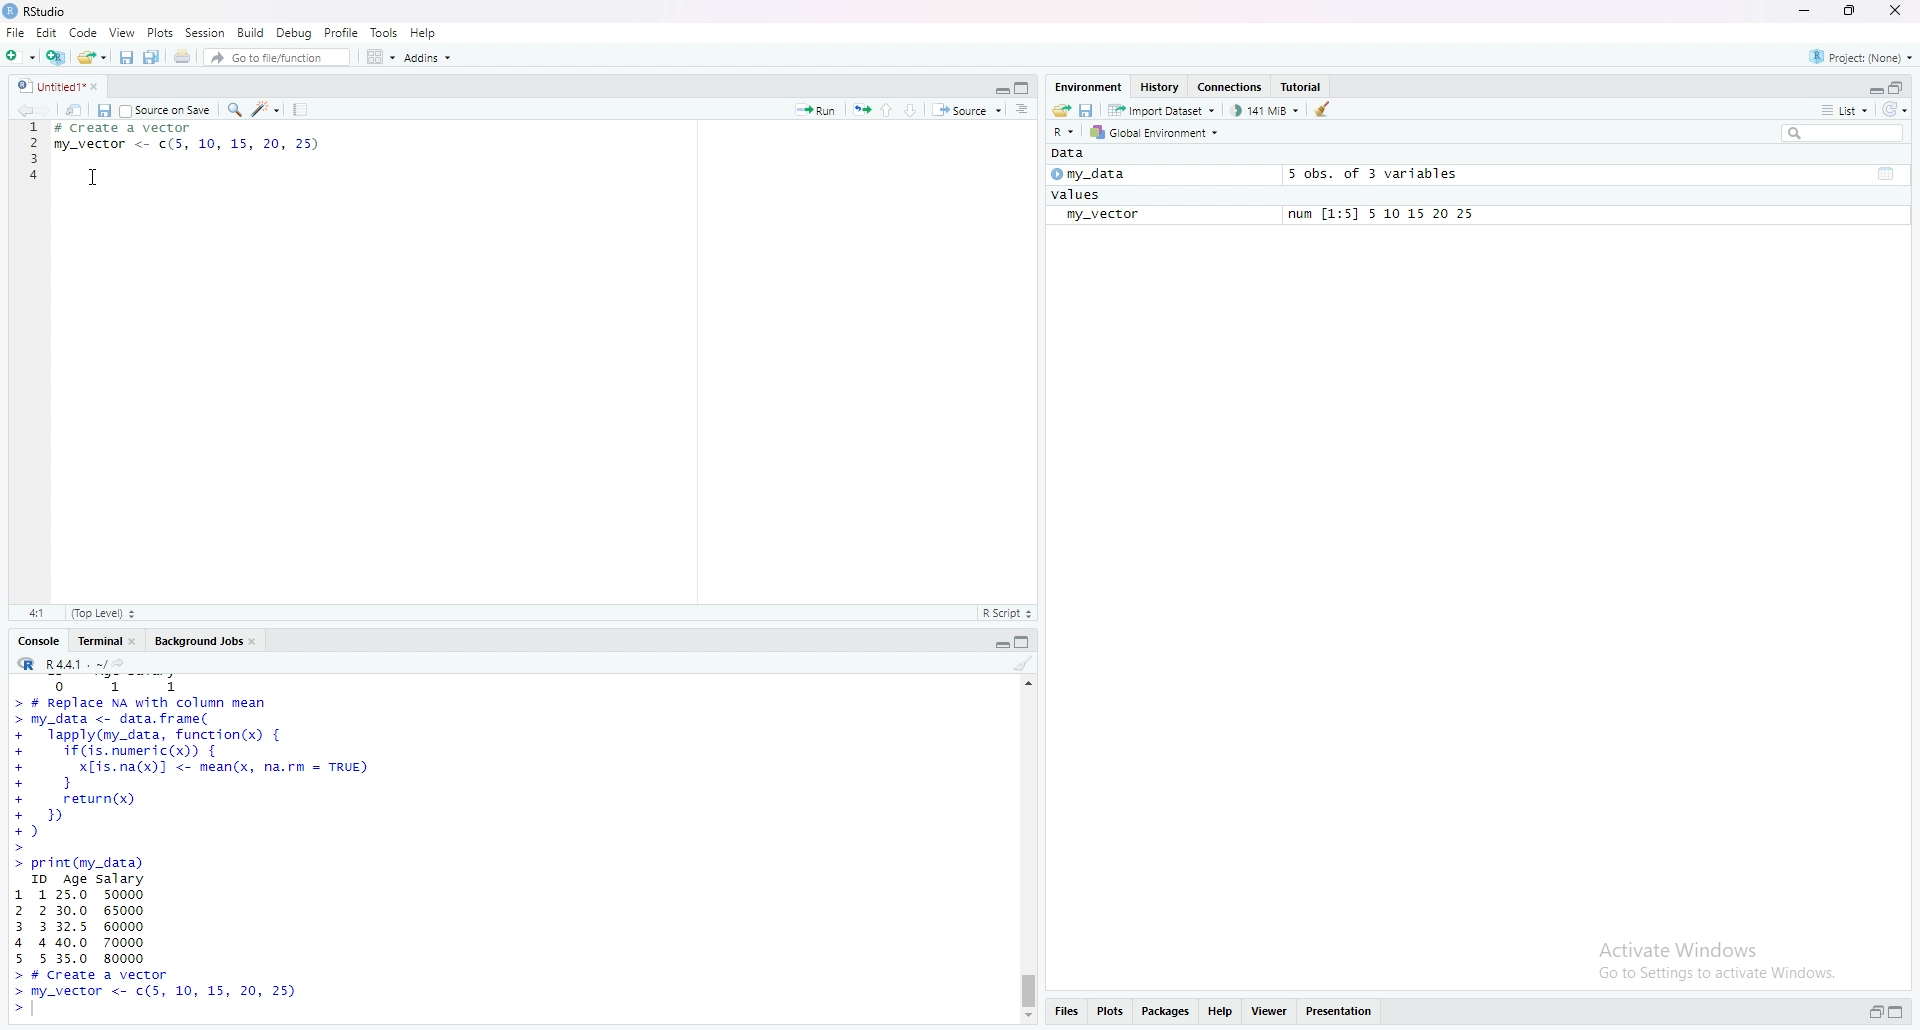 This screenshot has height=1030, width=1920. I want to click on collapse, so click(1901, 1012).